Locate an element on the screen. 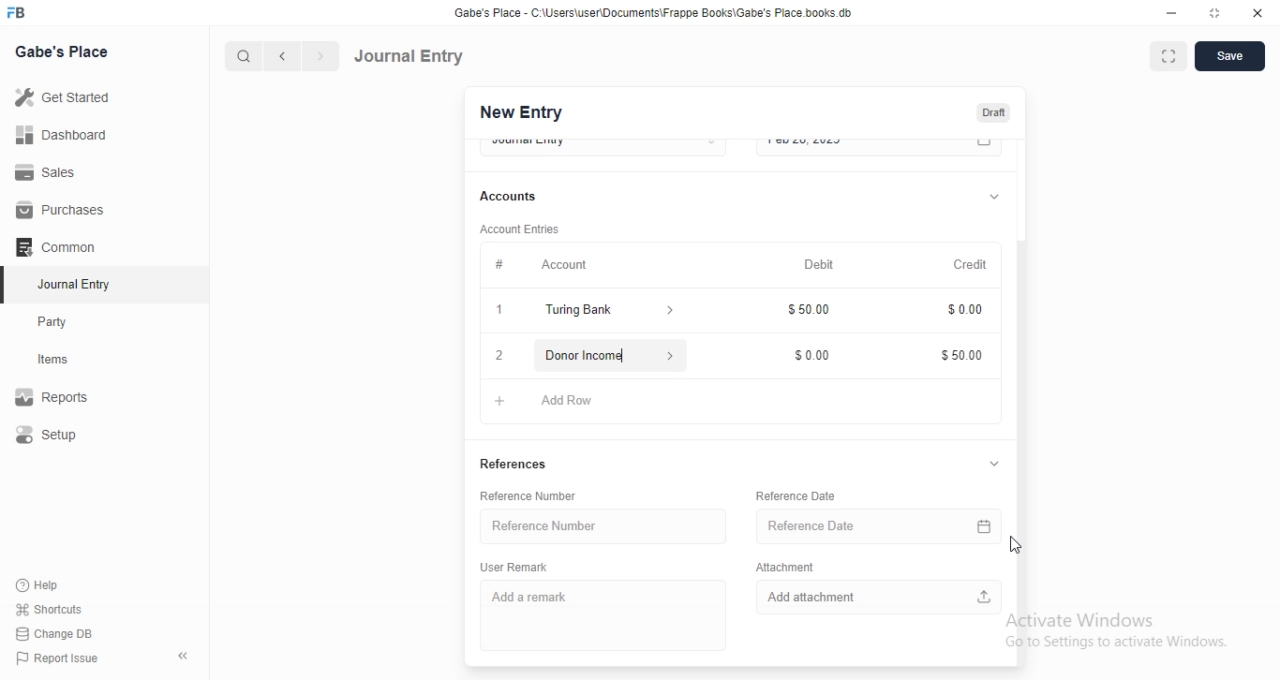 This screenshot has width=1280, height=680. ‘Help is located at coordinates (61, 585).